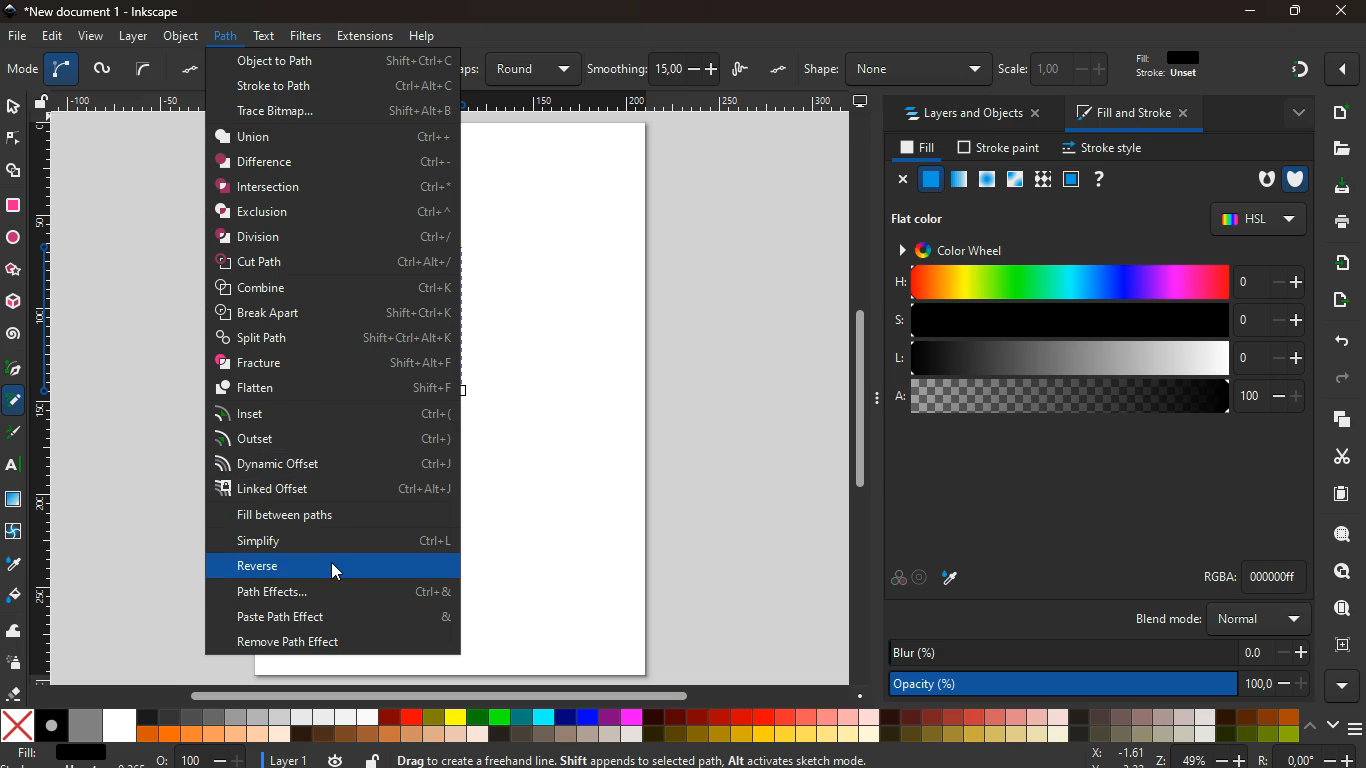 This screenshot has width=1366, height=768. Describe the element at coordinates (335, 236) in the screenshot. I see `division` at that location.